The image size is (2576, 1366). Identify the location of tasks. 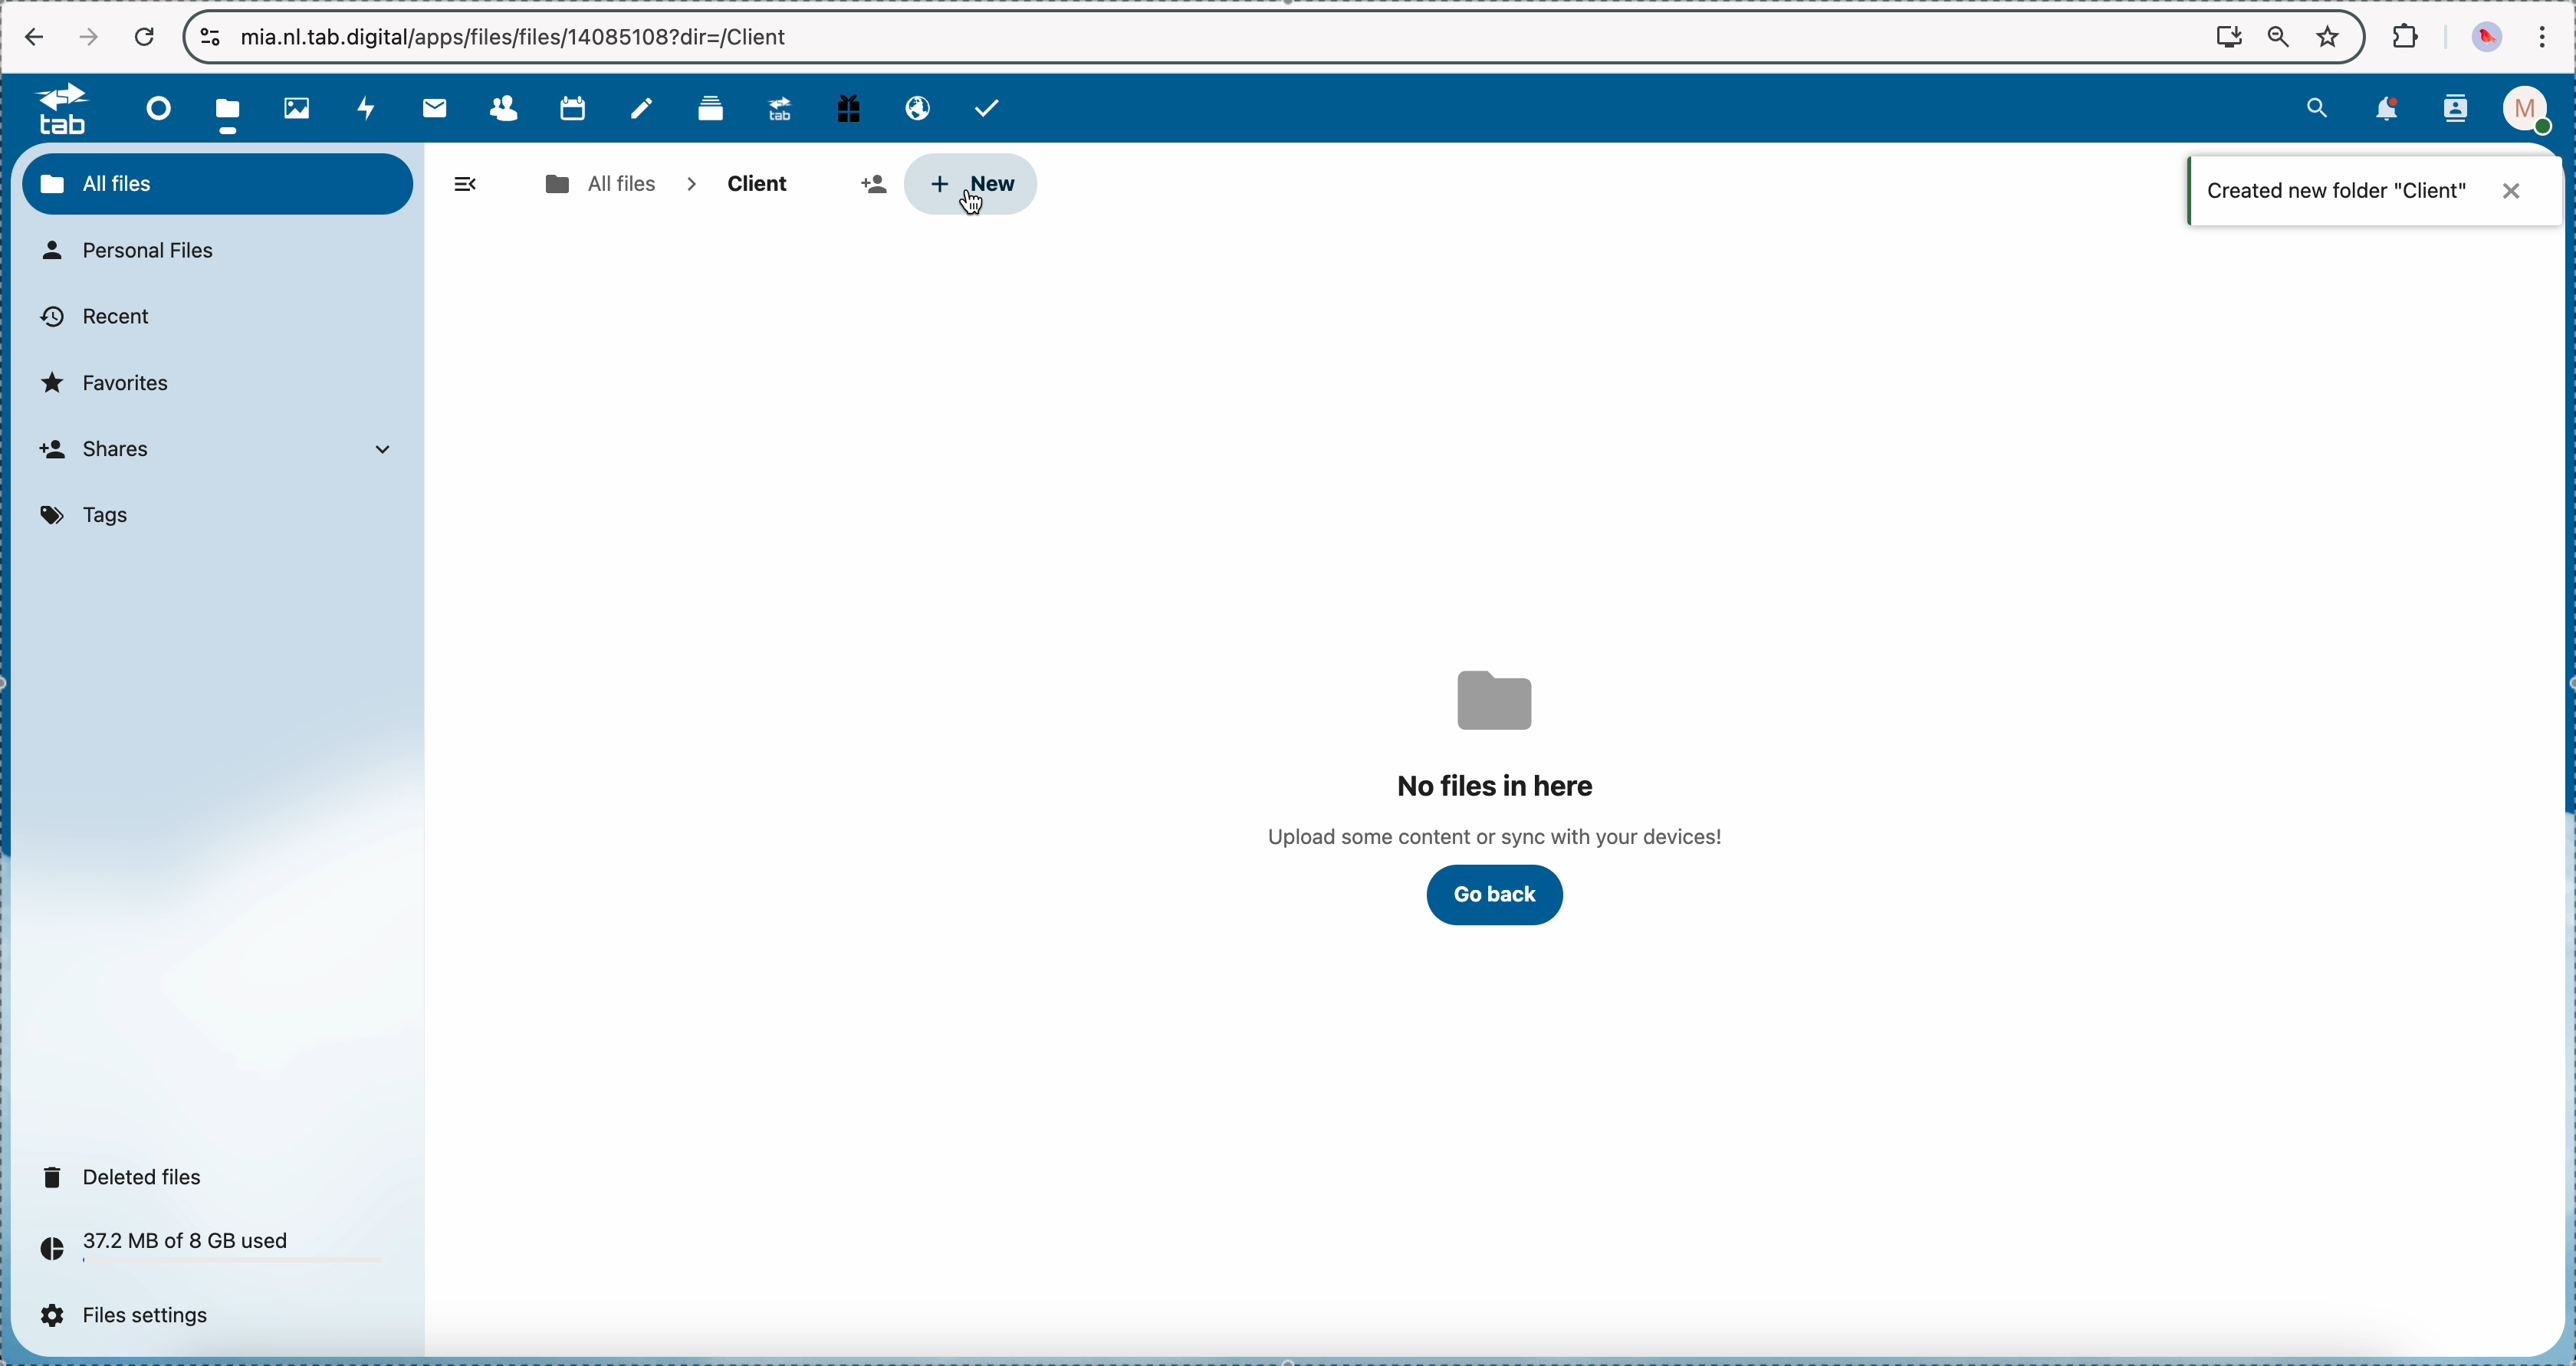
(990, 108).